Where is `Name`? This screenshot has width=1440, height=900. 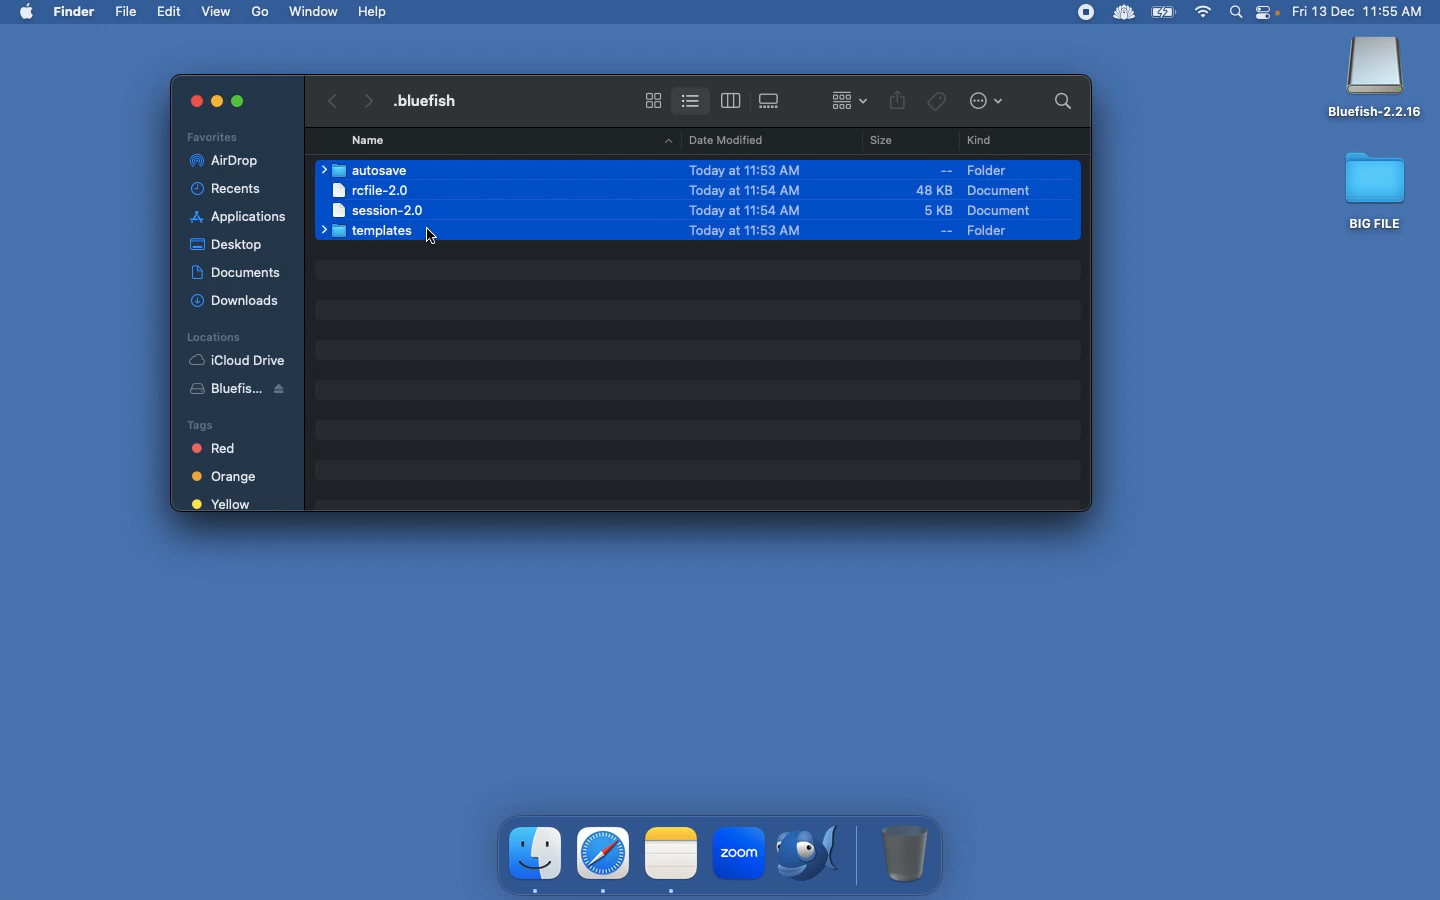
Name is located at coordinates (434, 100).